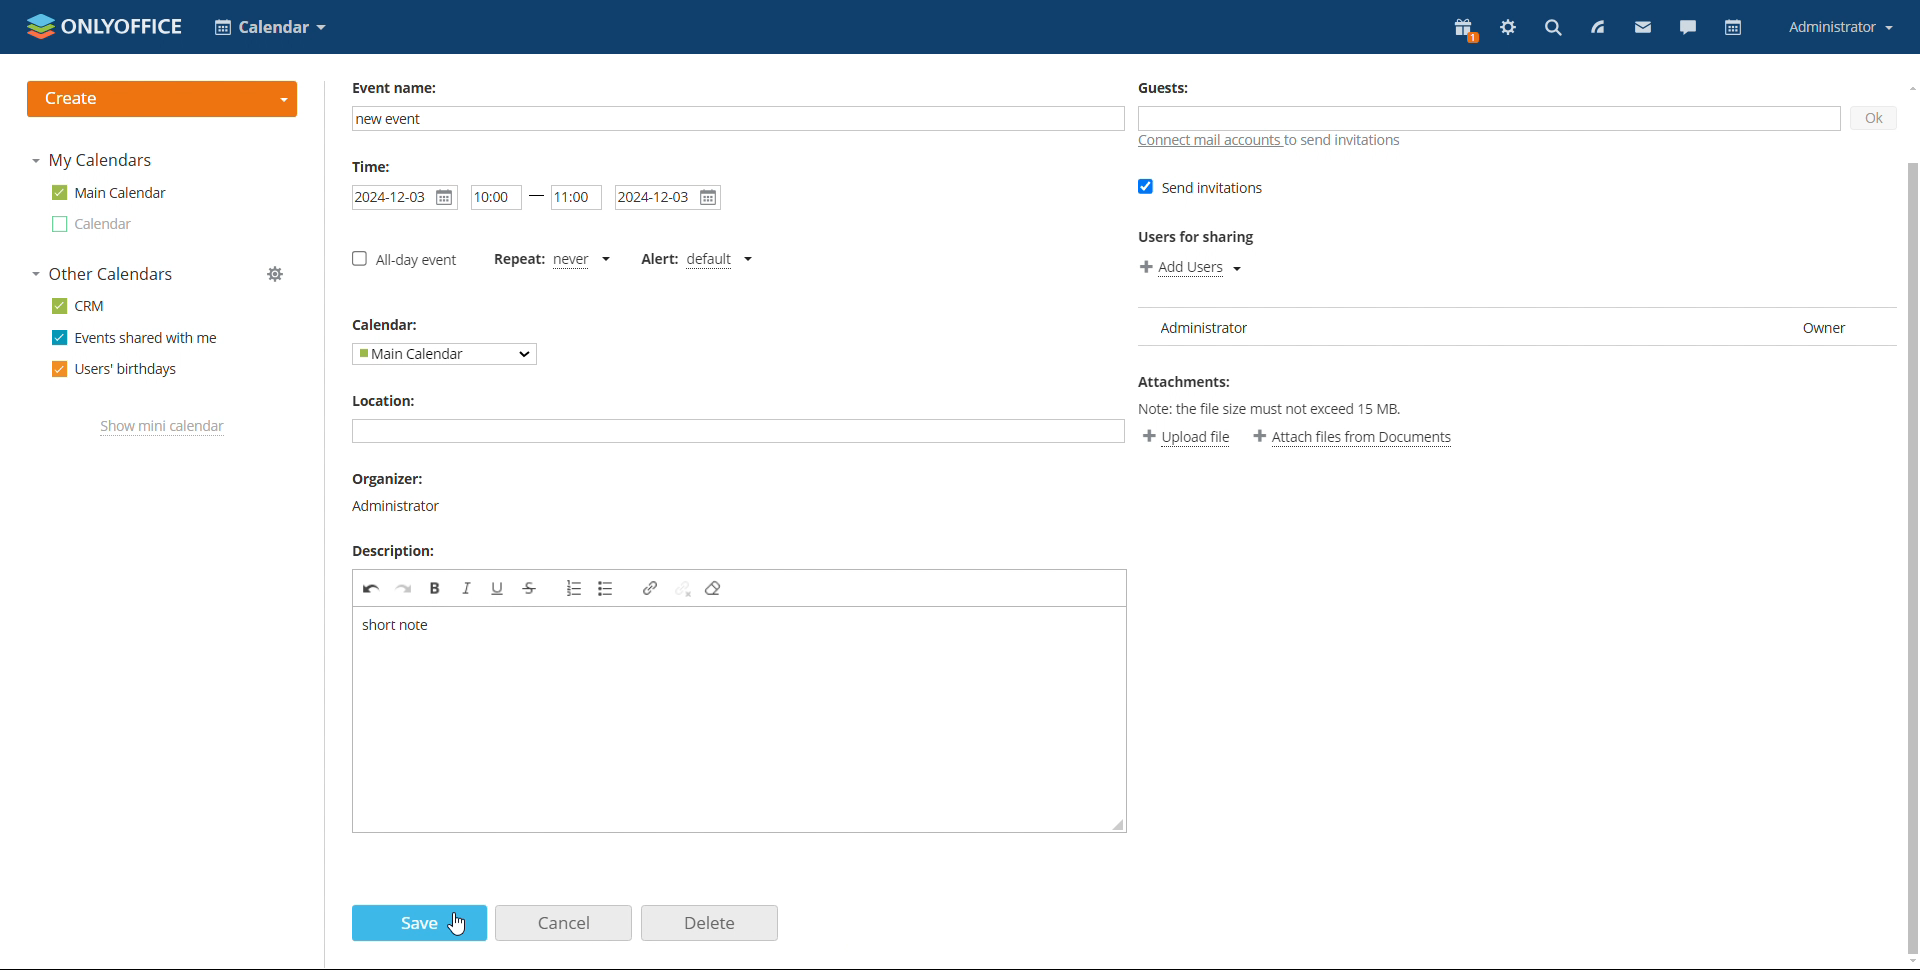 The image size is (1920, 970). I want to click on Attachments:, so click(1190, 385).